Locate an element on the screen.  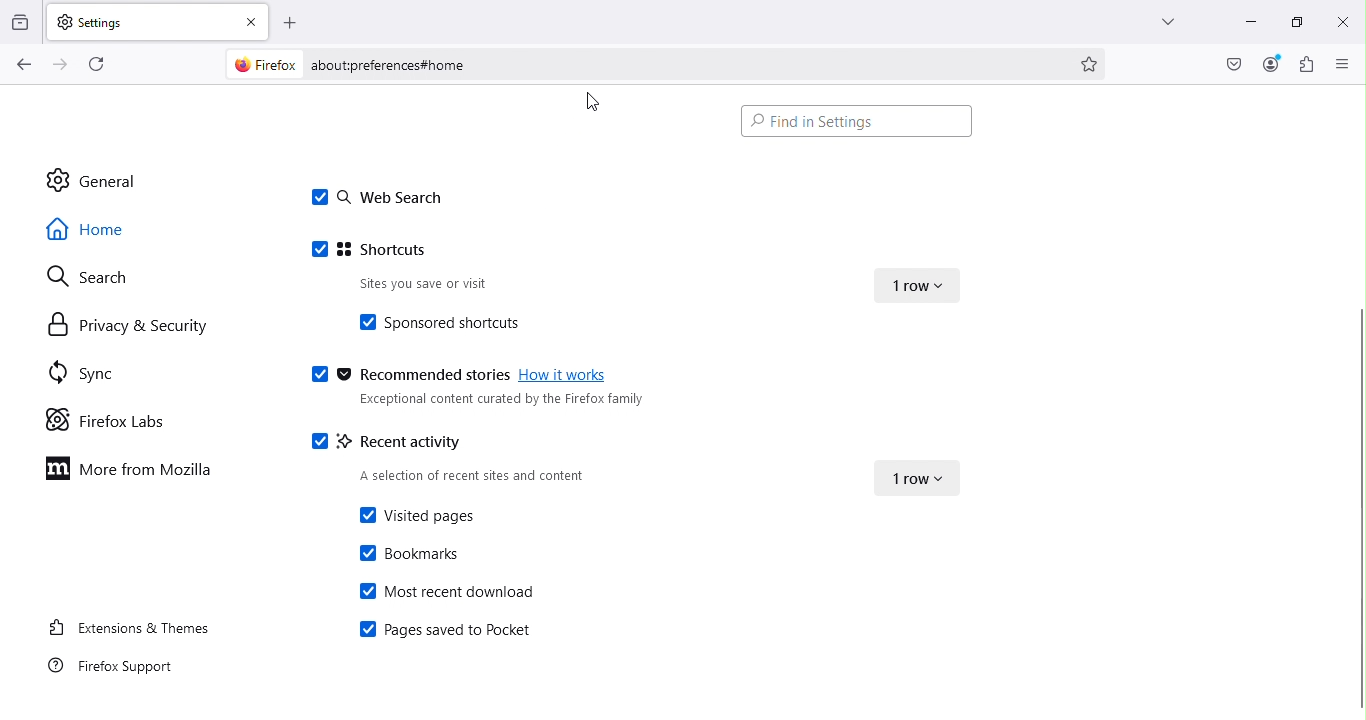
Bookmark this page is located at coordinates (1091, 62).